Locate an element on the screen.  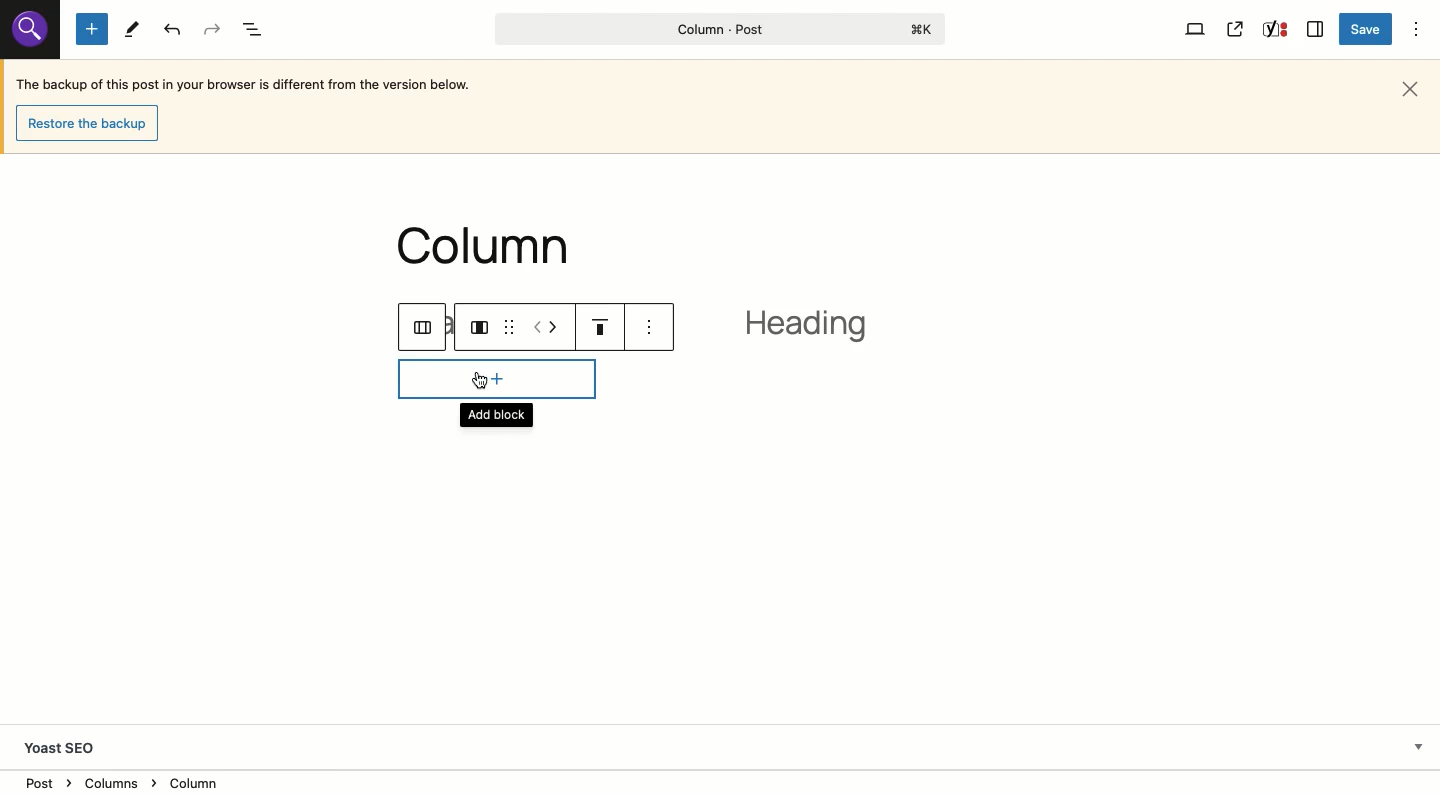
The backup of this post in your browser is different from the version below. is located at coordinates (245, 87).